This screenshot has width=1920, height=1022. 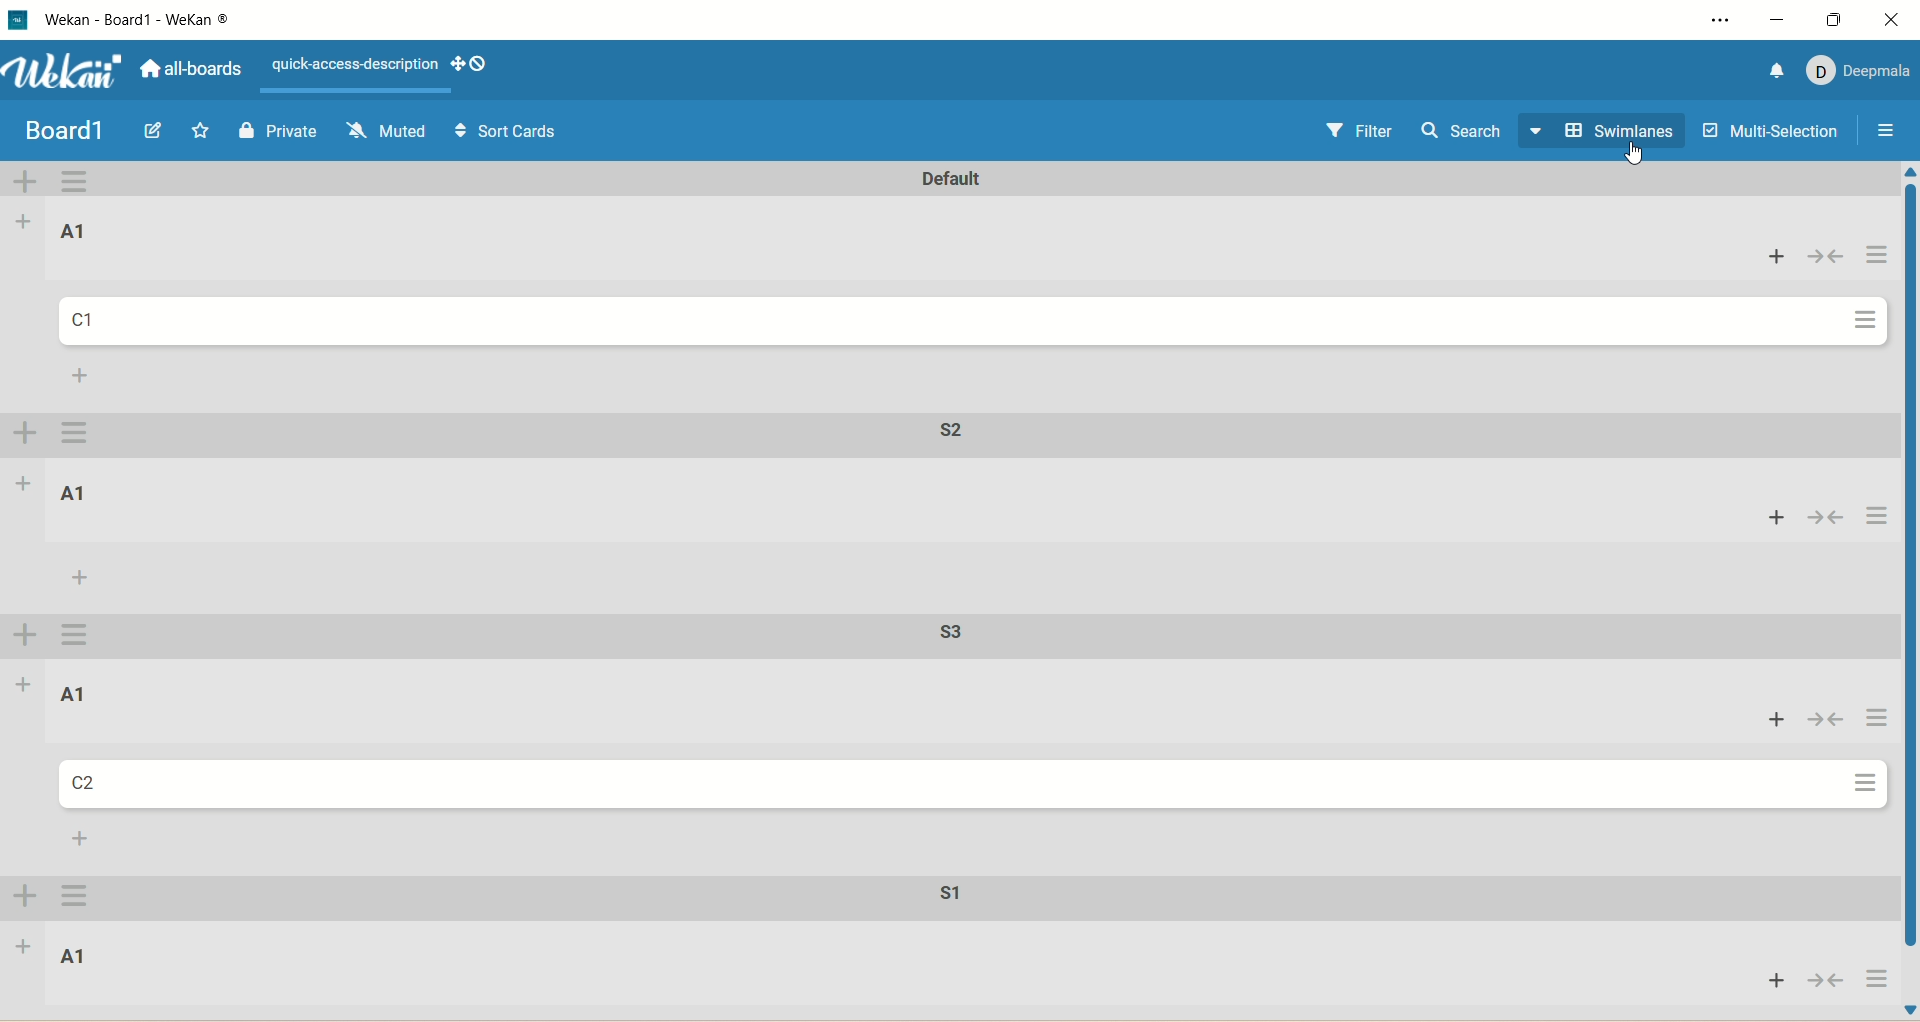 What do you see at coordinates (82, 182) in the screenshot?
I see `swimlane actions` at bounding box center [82, 182].